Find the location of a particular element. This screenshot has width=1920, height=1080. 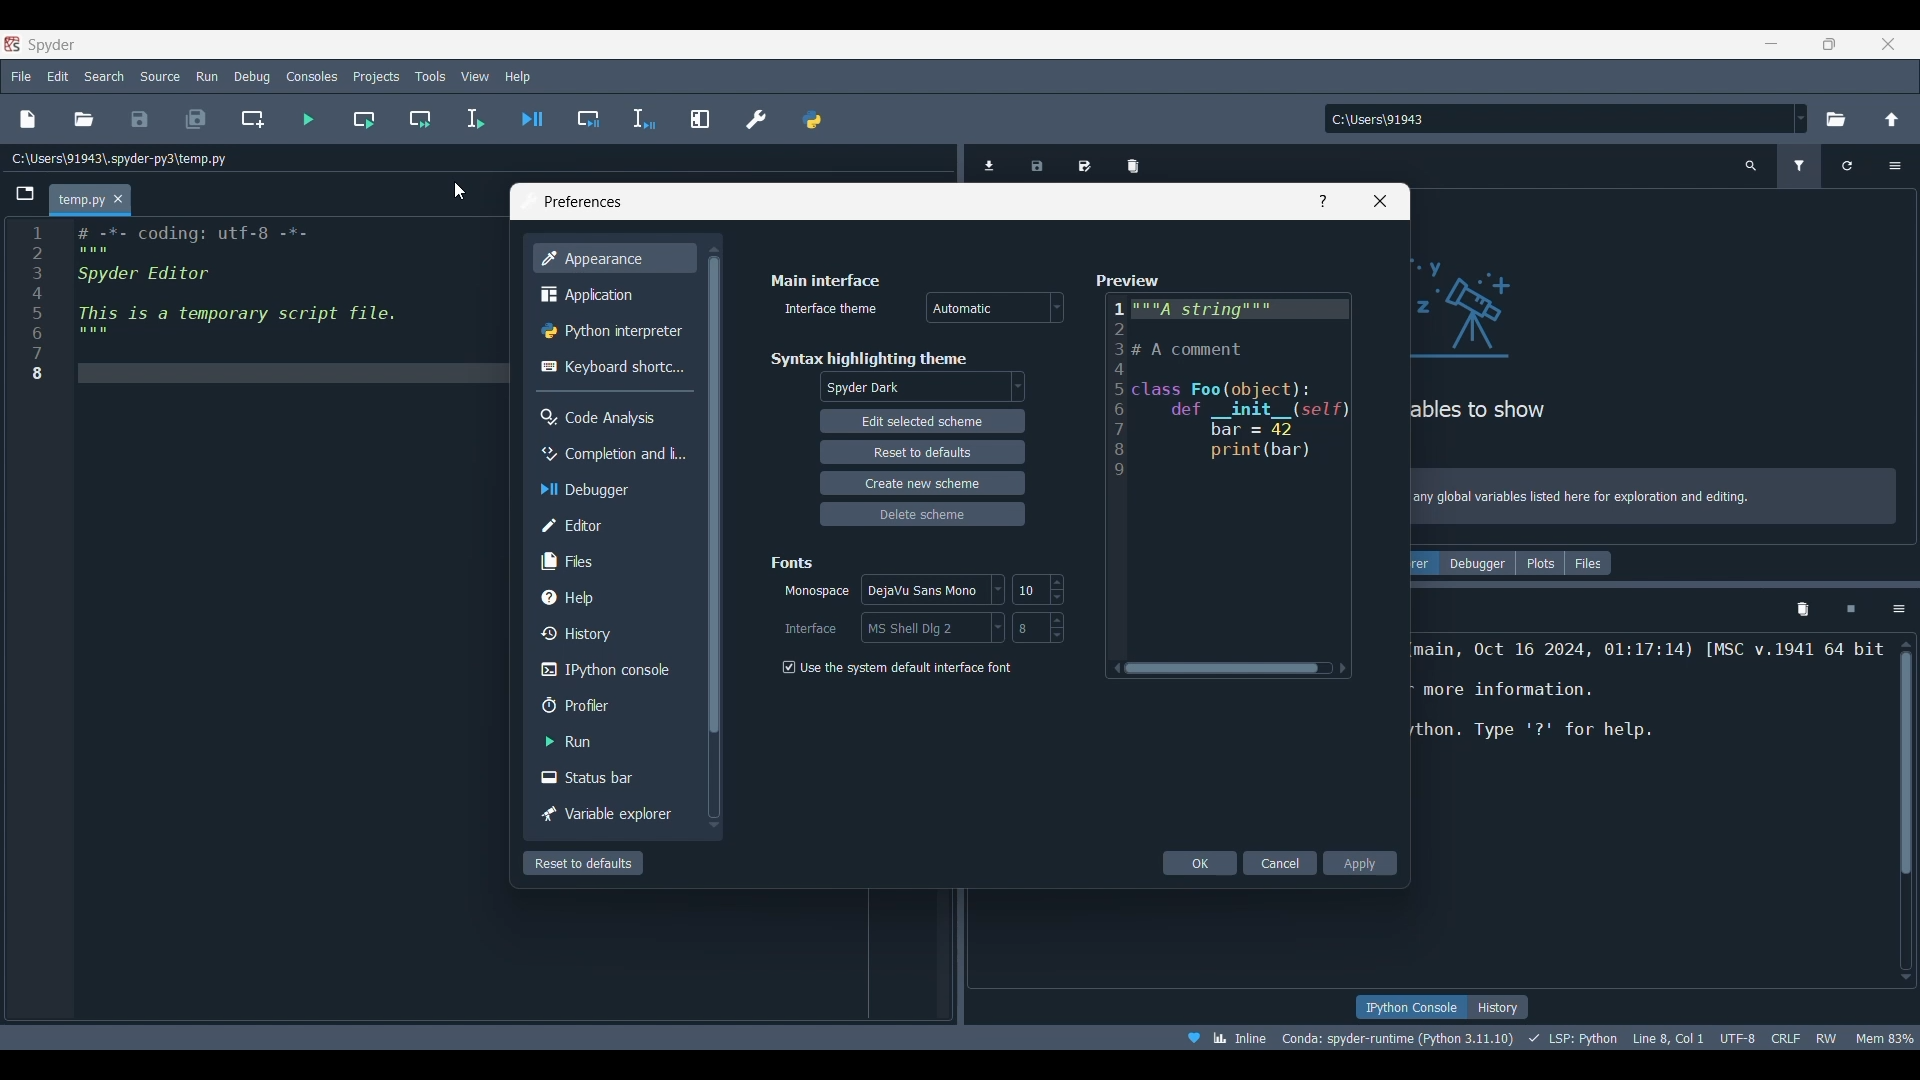

move up is located at coordinates (711, 253).